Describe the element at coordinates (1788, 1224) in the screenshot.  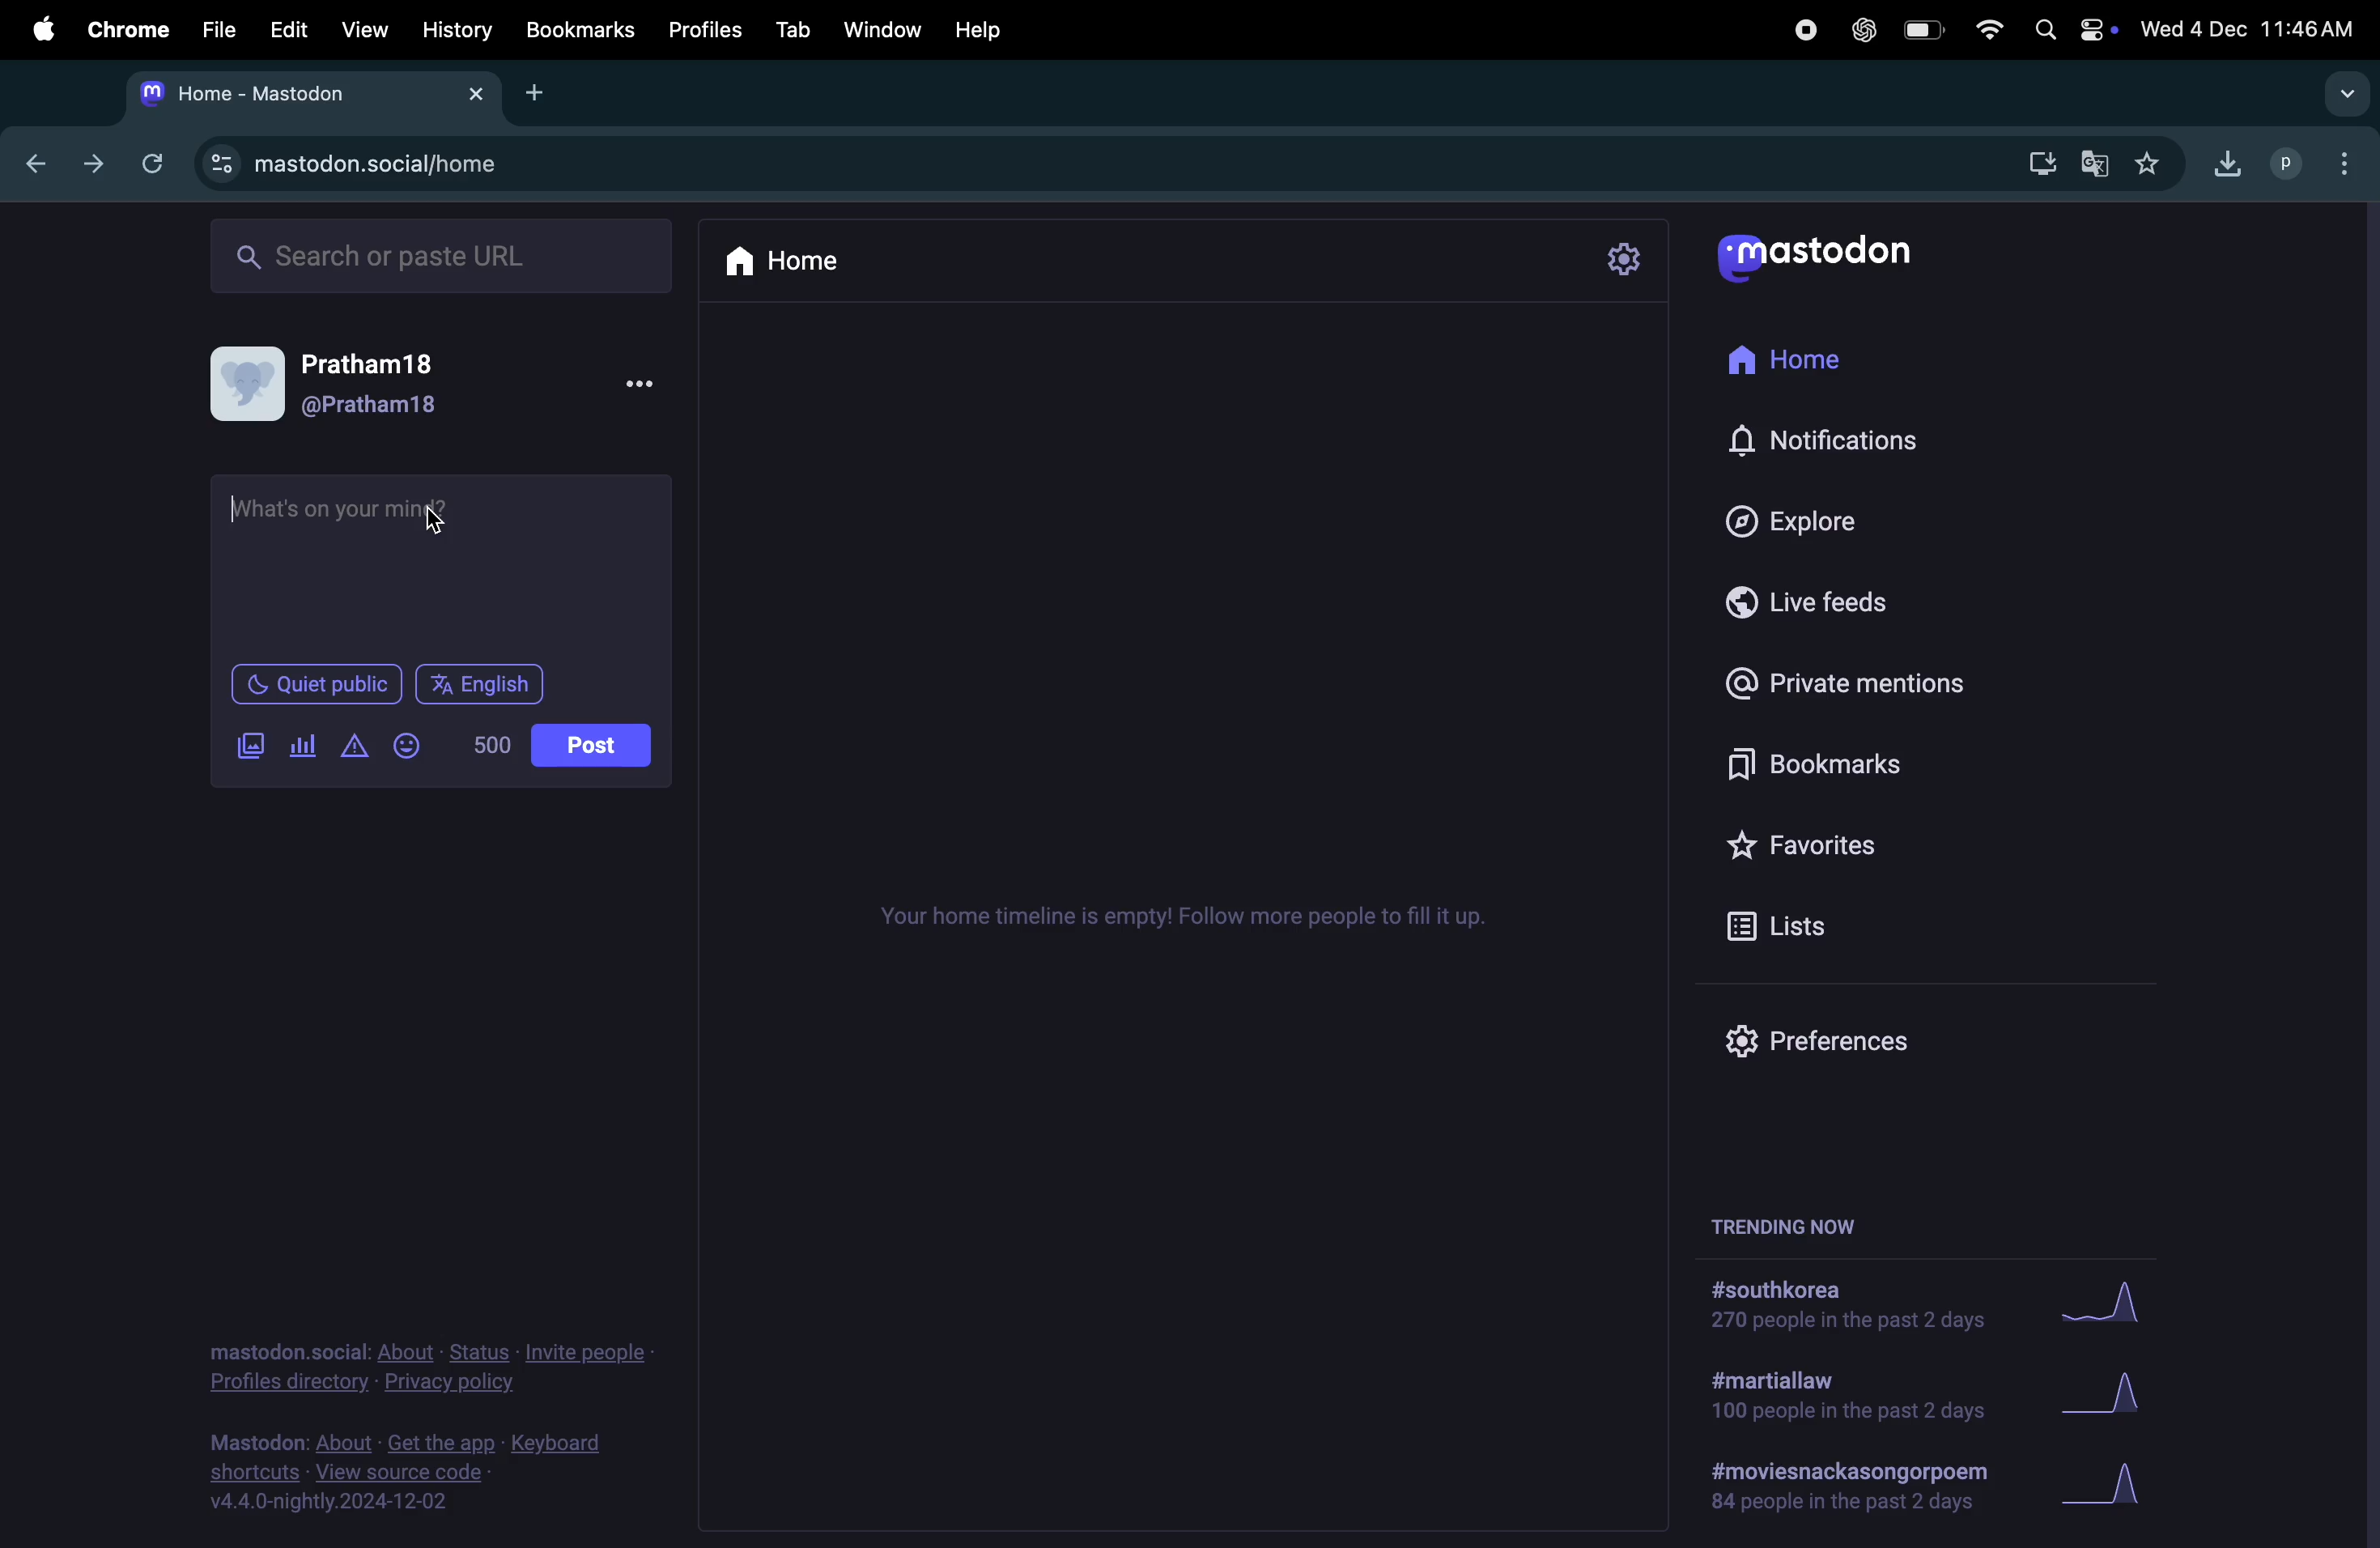
I see `trending now` at that location.